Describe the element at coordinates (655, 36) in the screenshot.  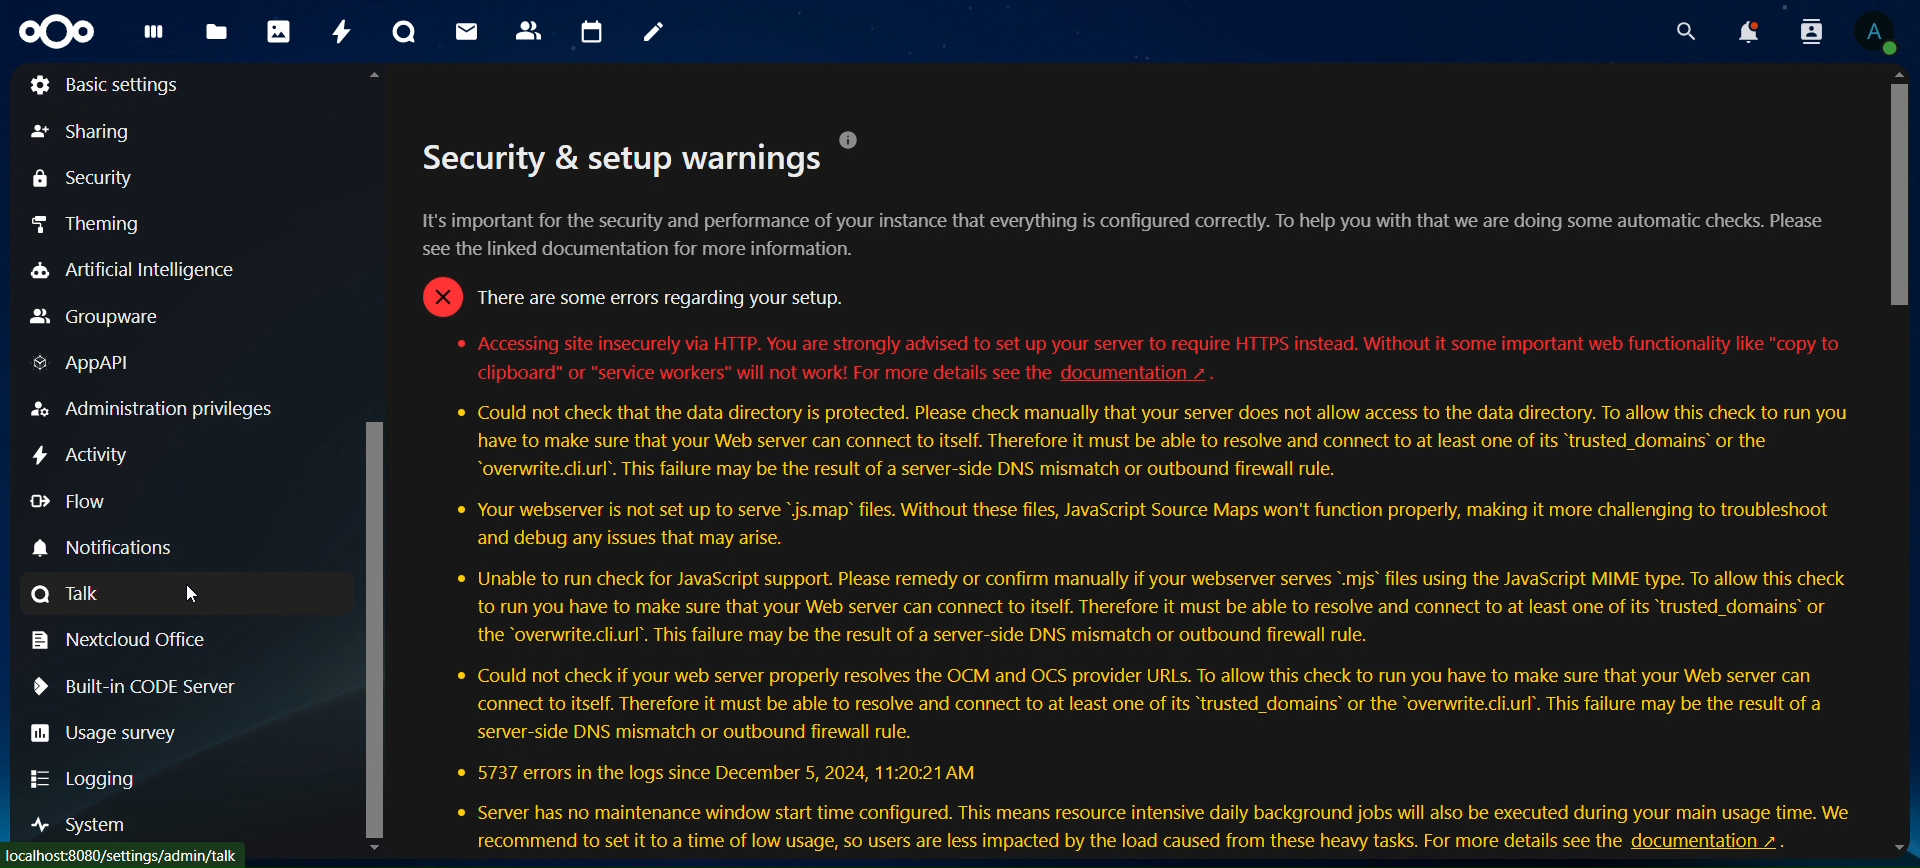
I see `notes` at that location.